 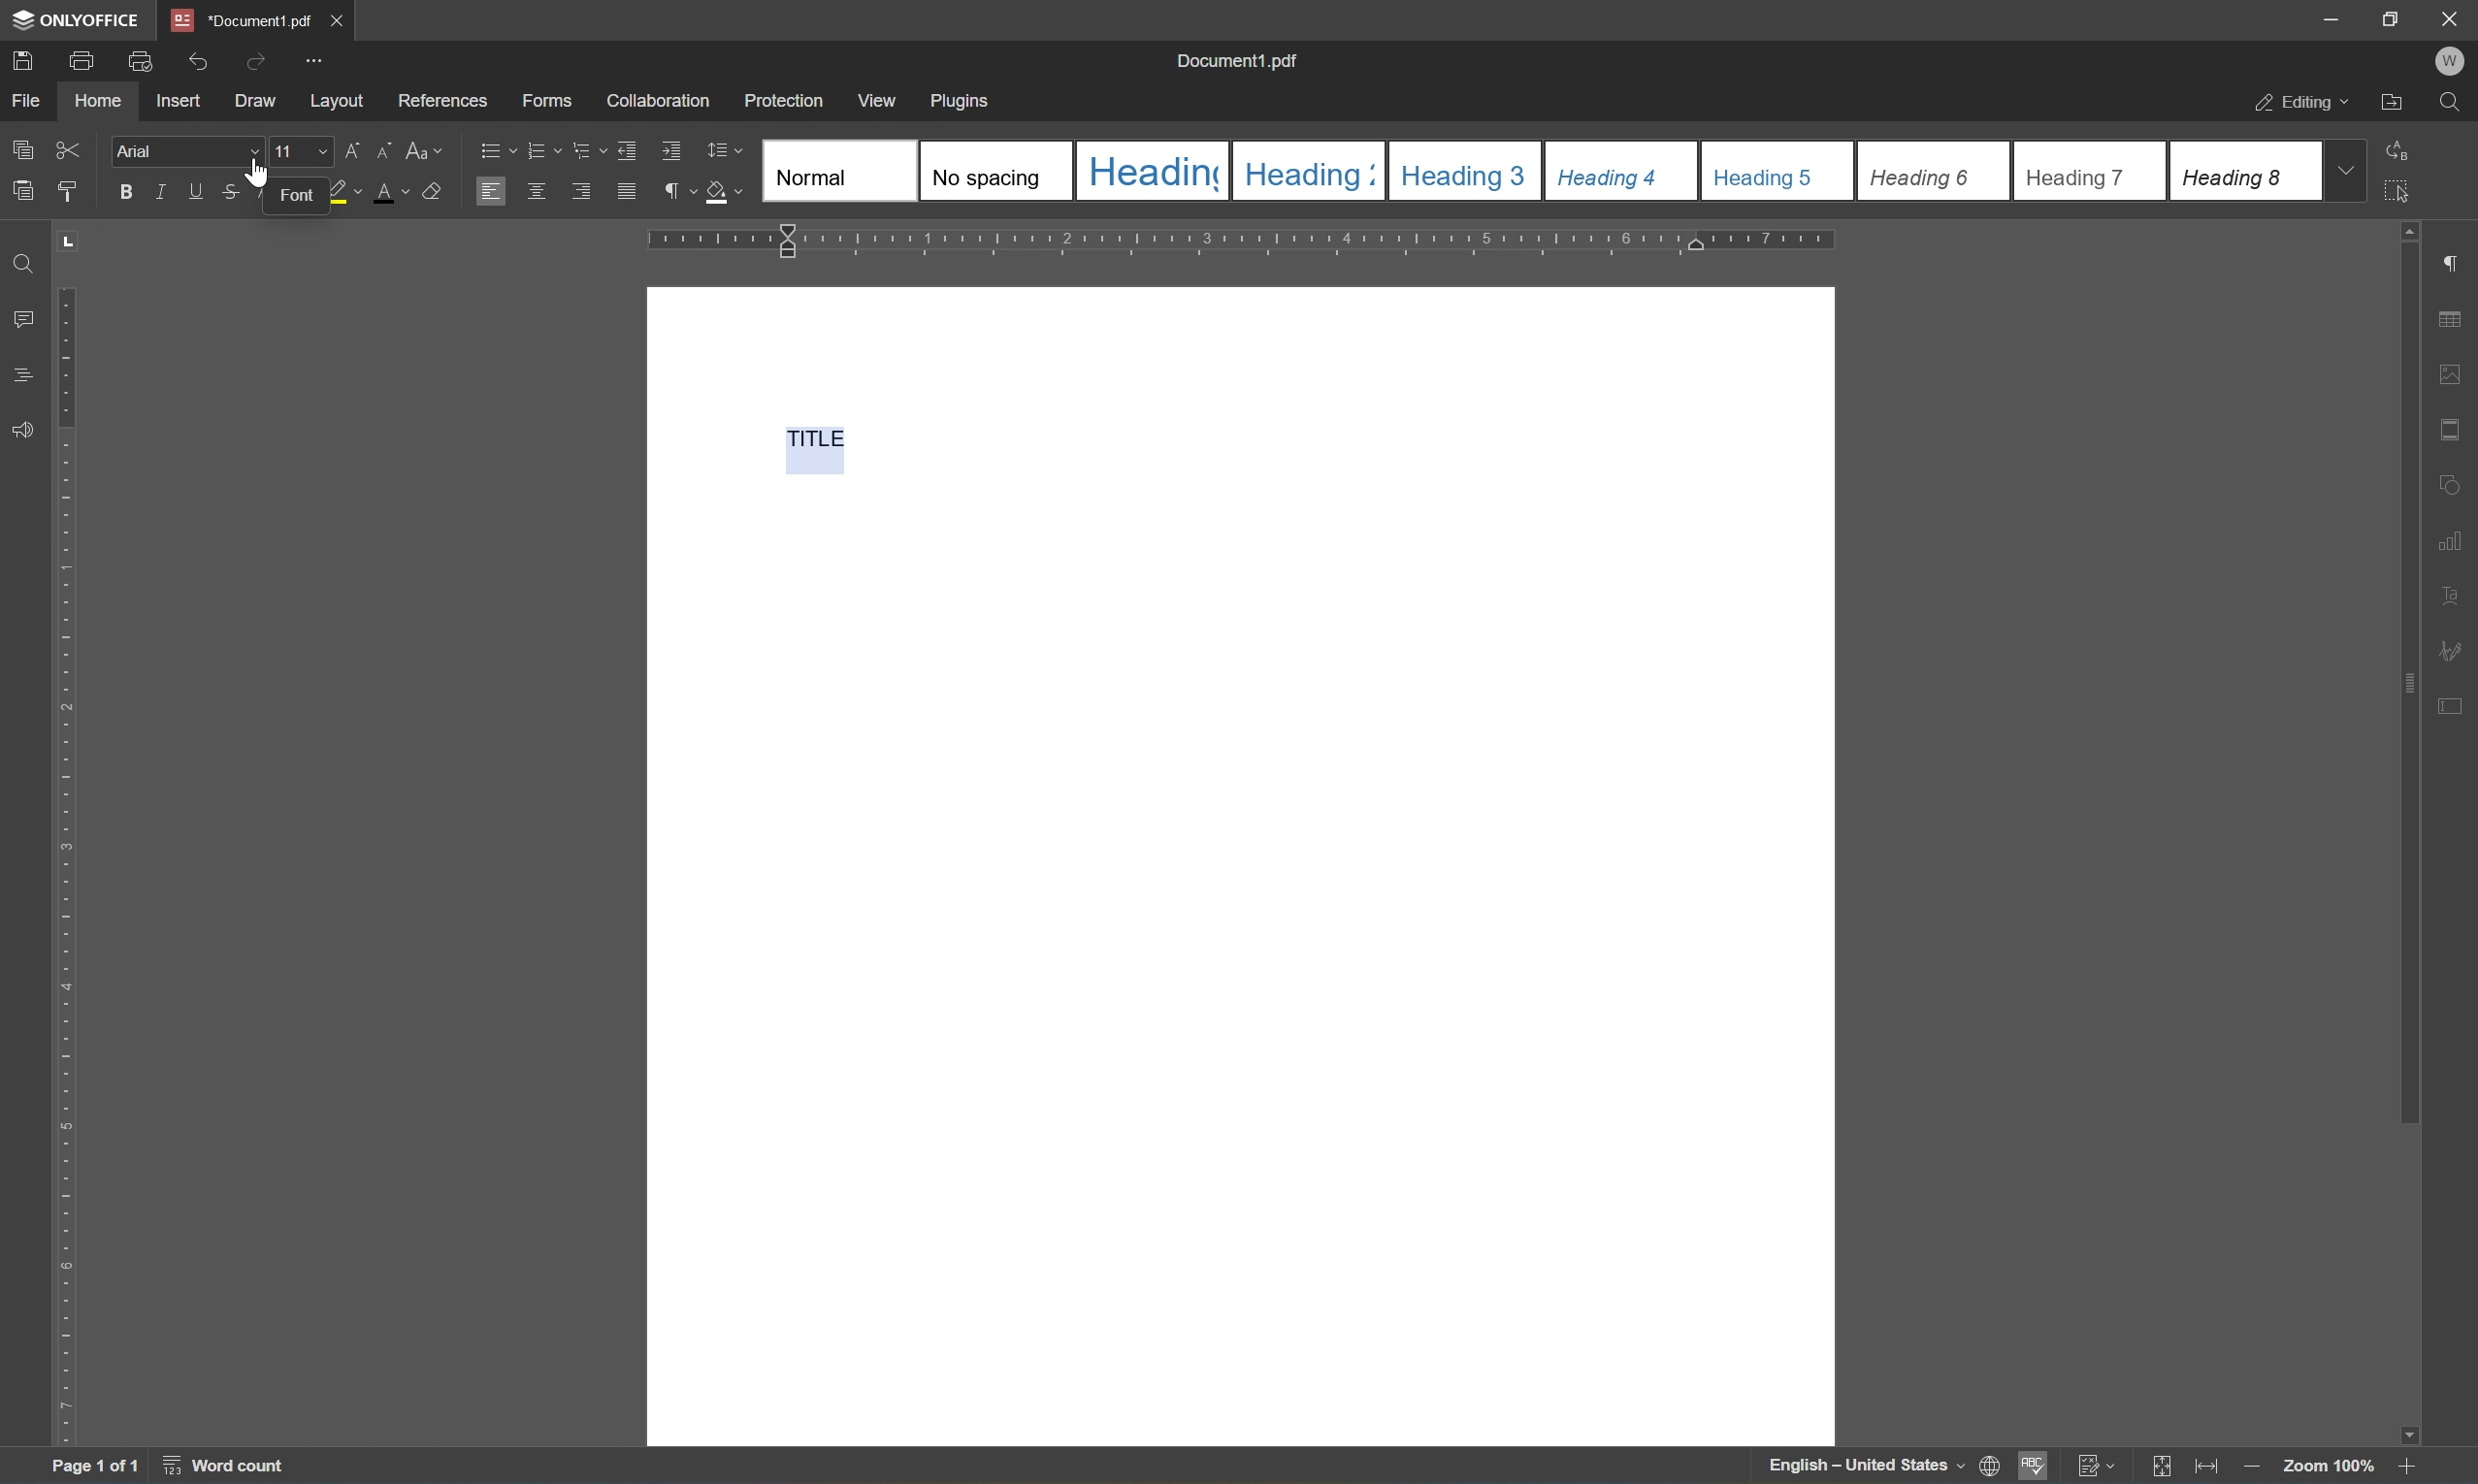 I want to click on close, so click(x=2453, y=18).